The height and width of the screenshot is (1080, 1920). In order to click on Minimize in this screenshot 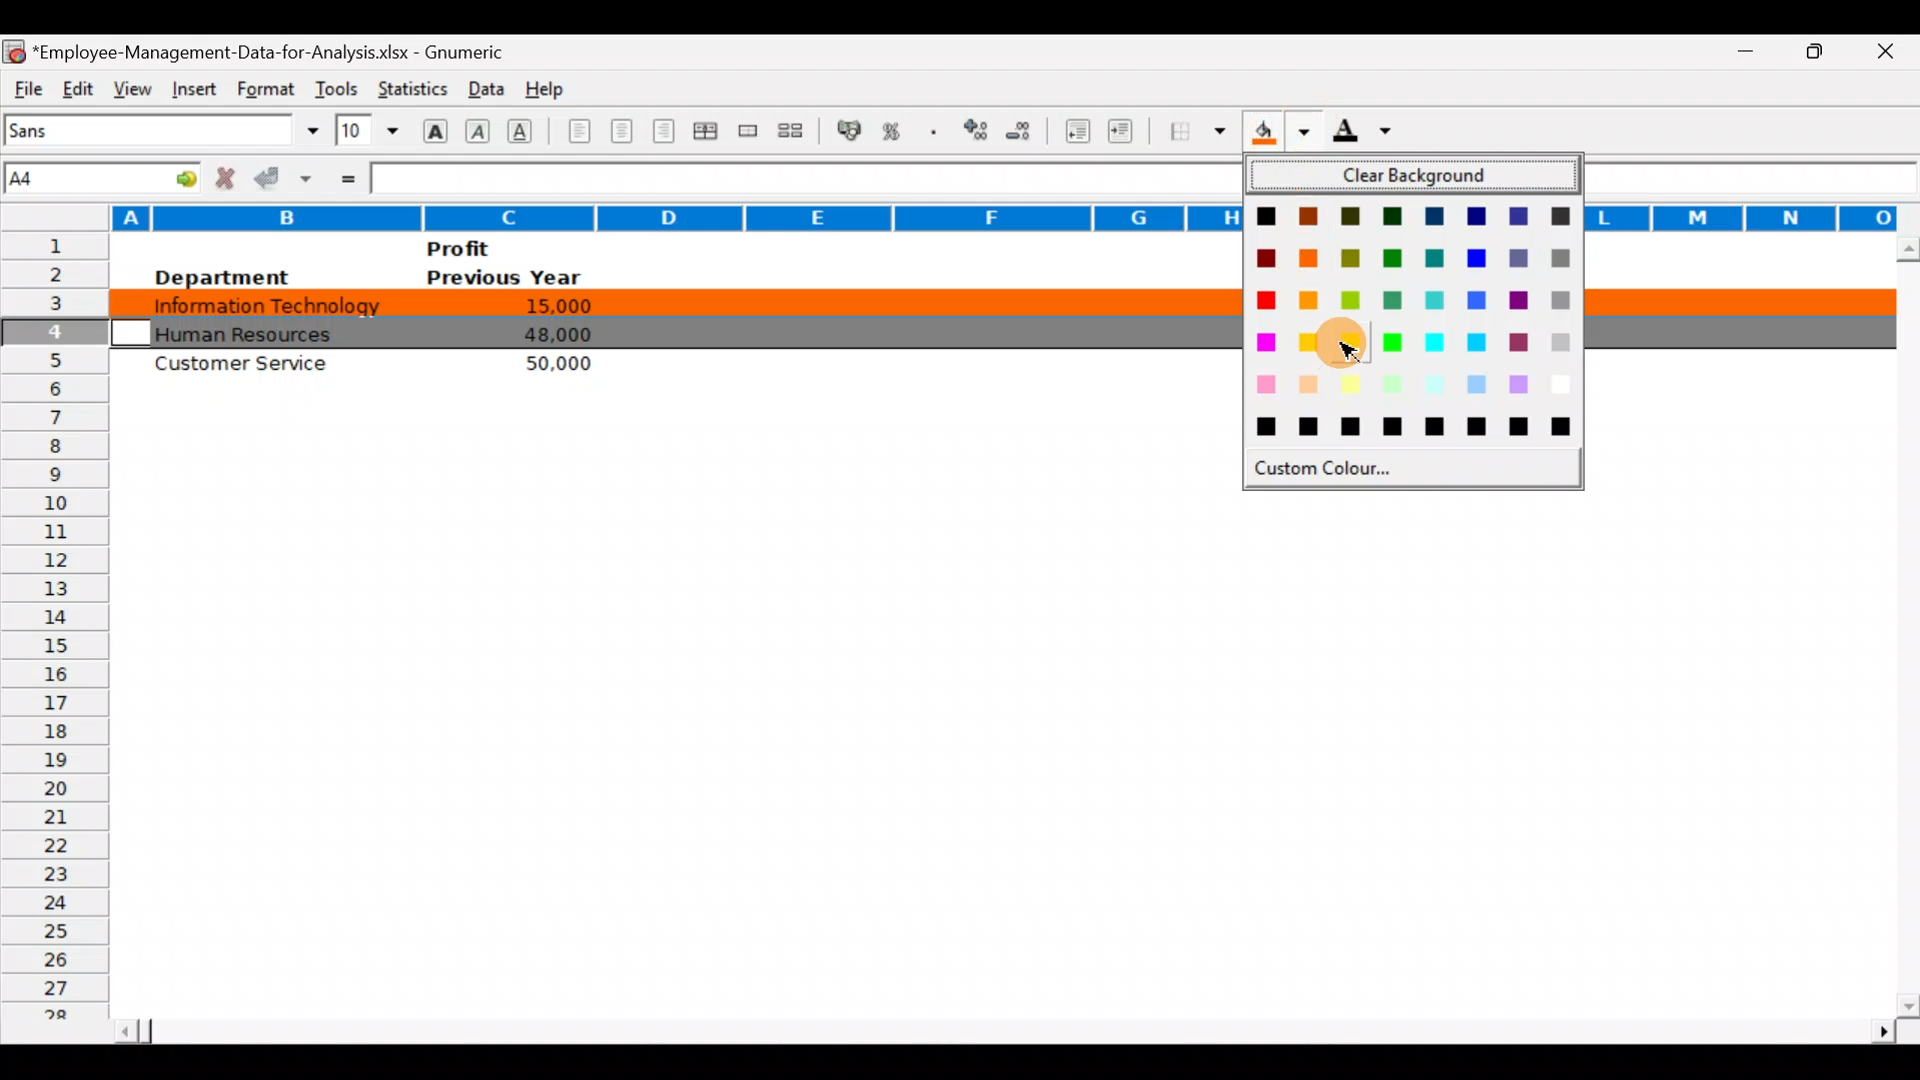, I will do `click(1734, 52)`.